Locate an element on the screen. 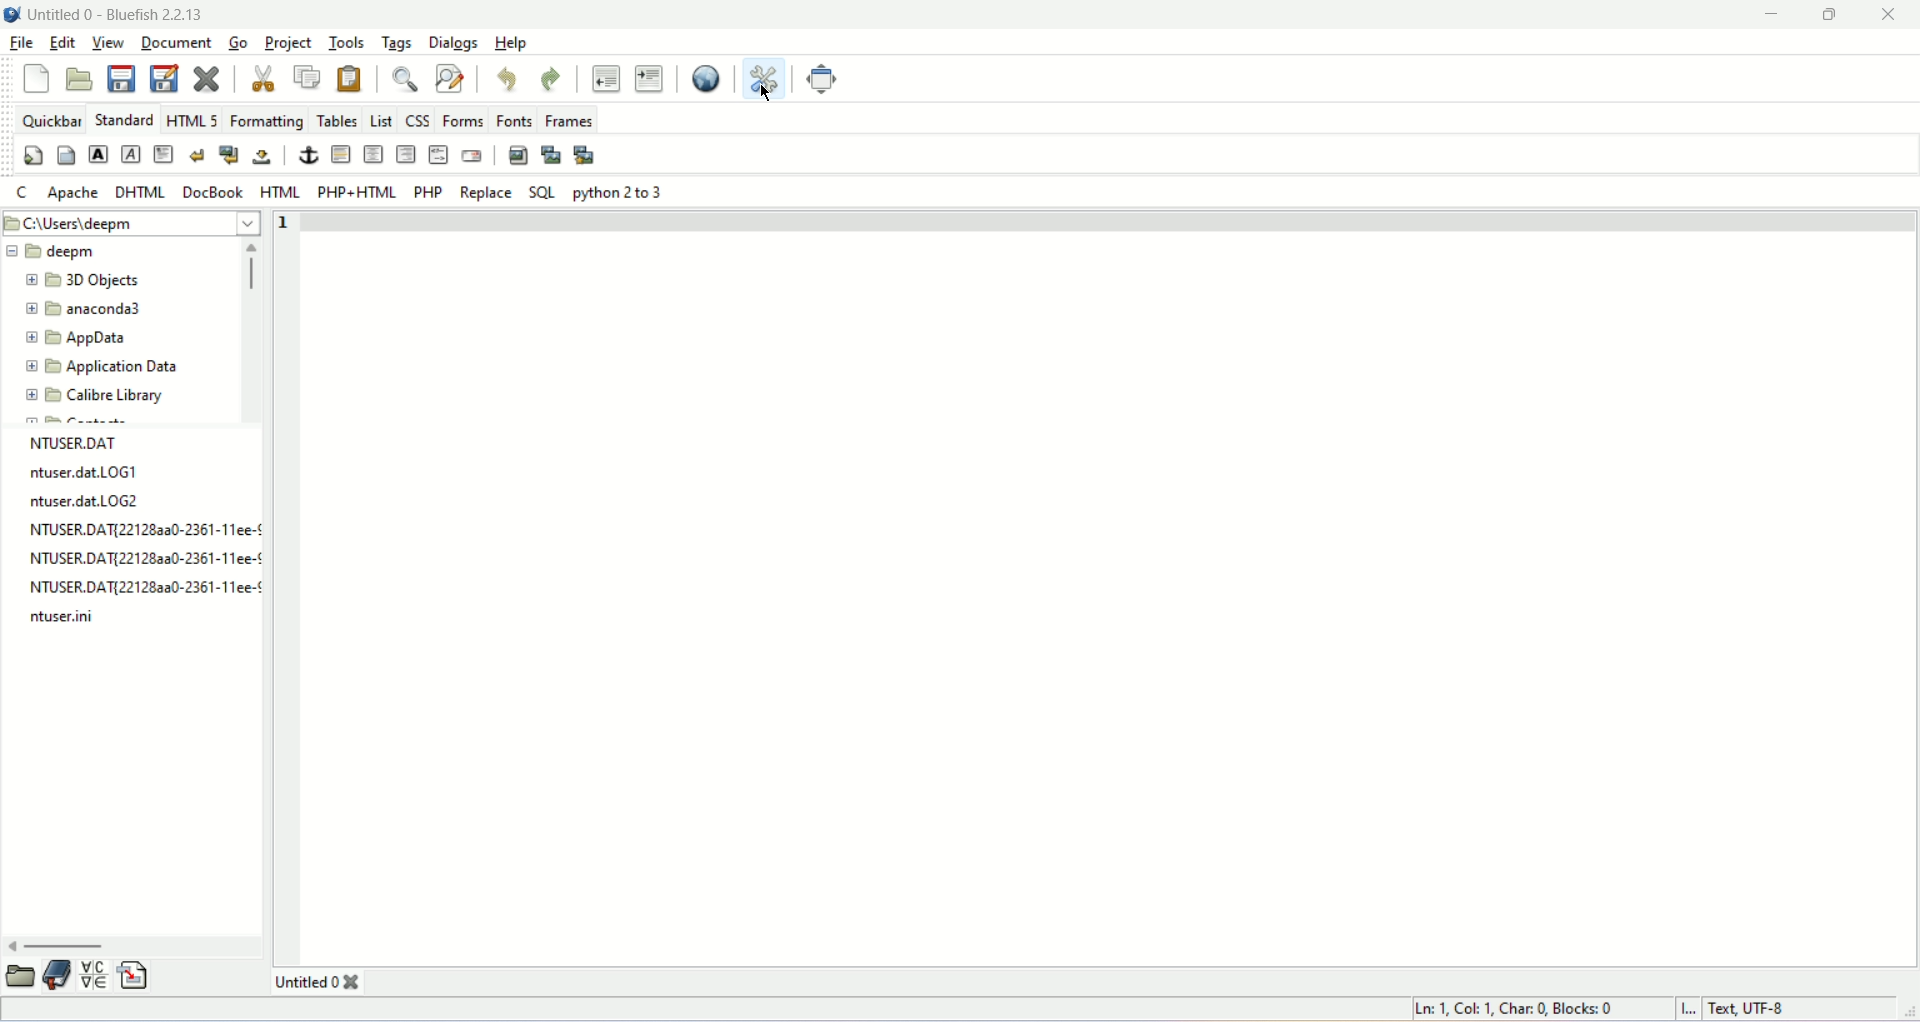 This screenshot has height=1022, width=1920. Apache is located at coordinates (70, 190).